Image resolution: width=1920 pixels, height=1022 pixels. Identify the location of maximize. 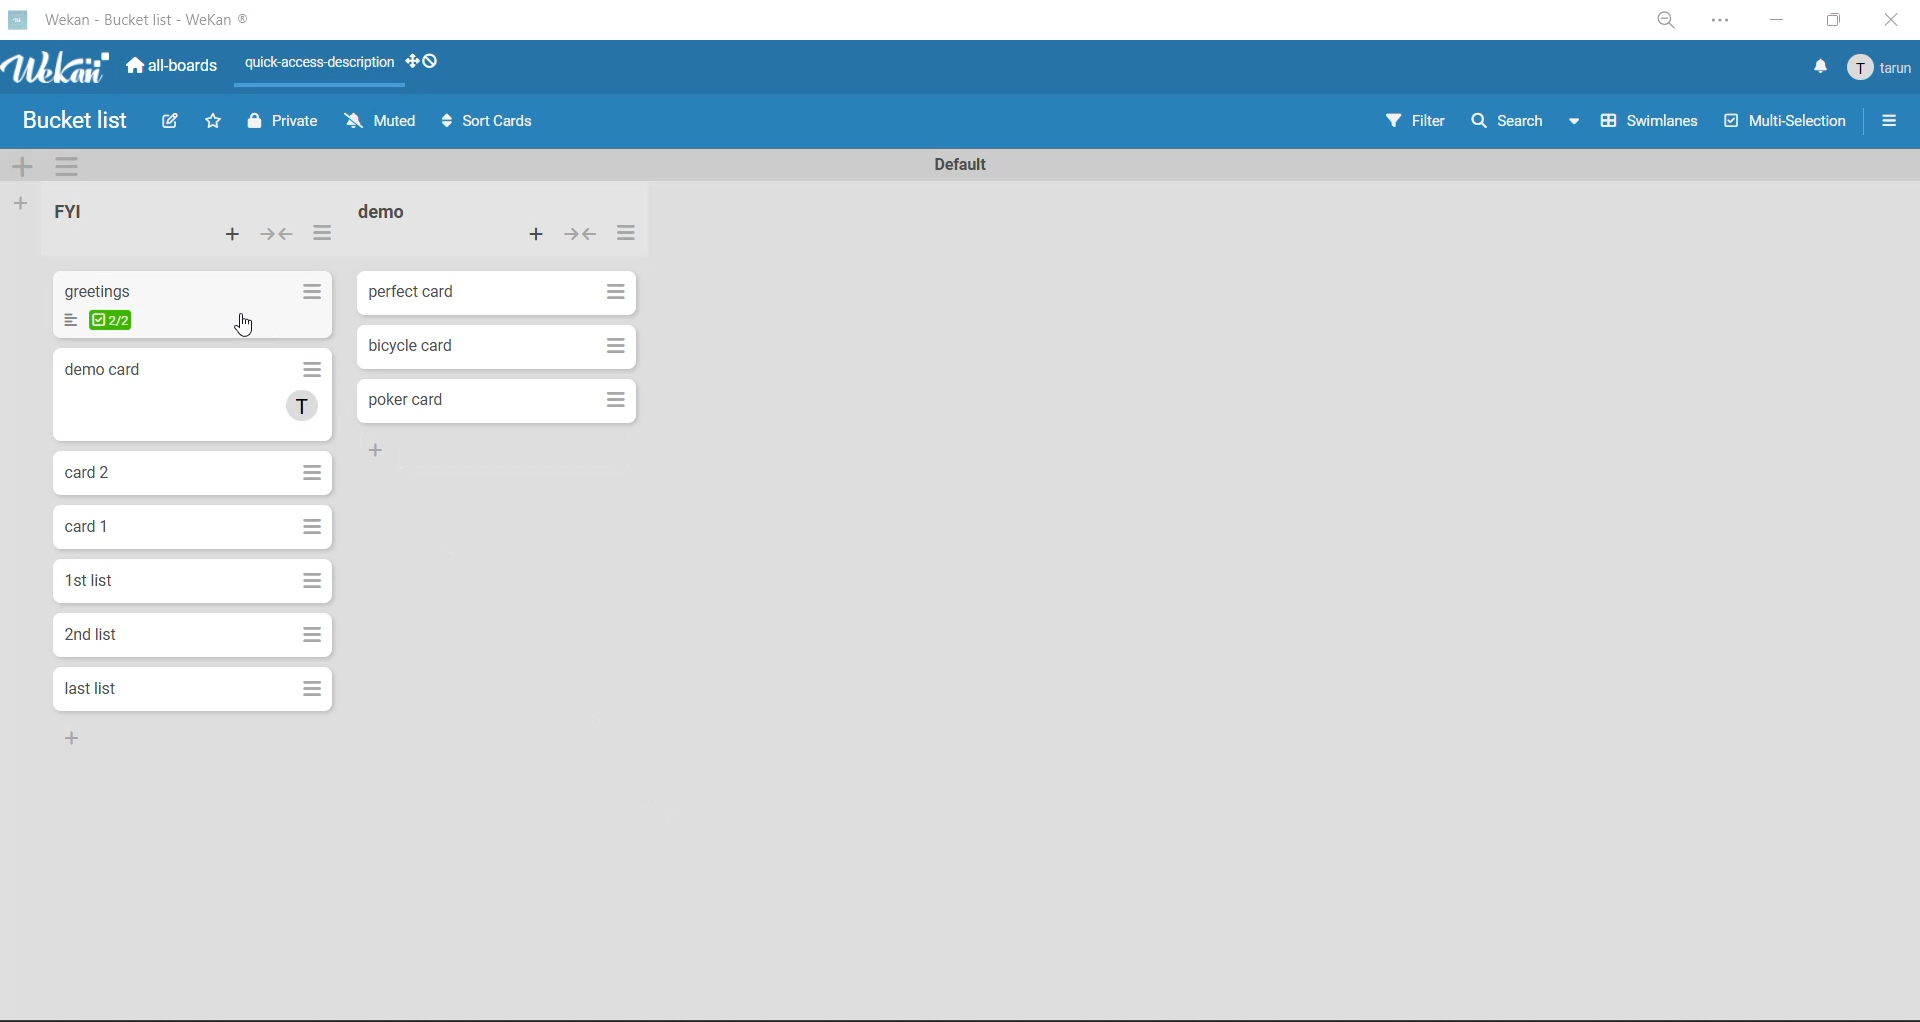
(1835, 20).